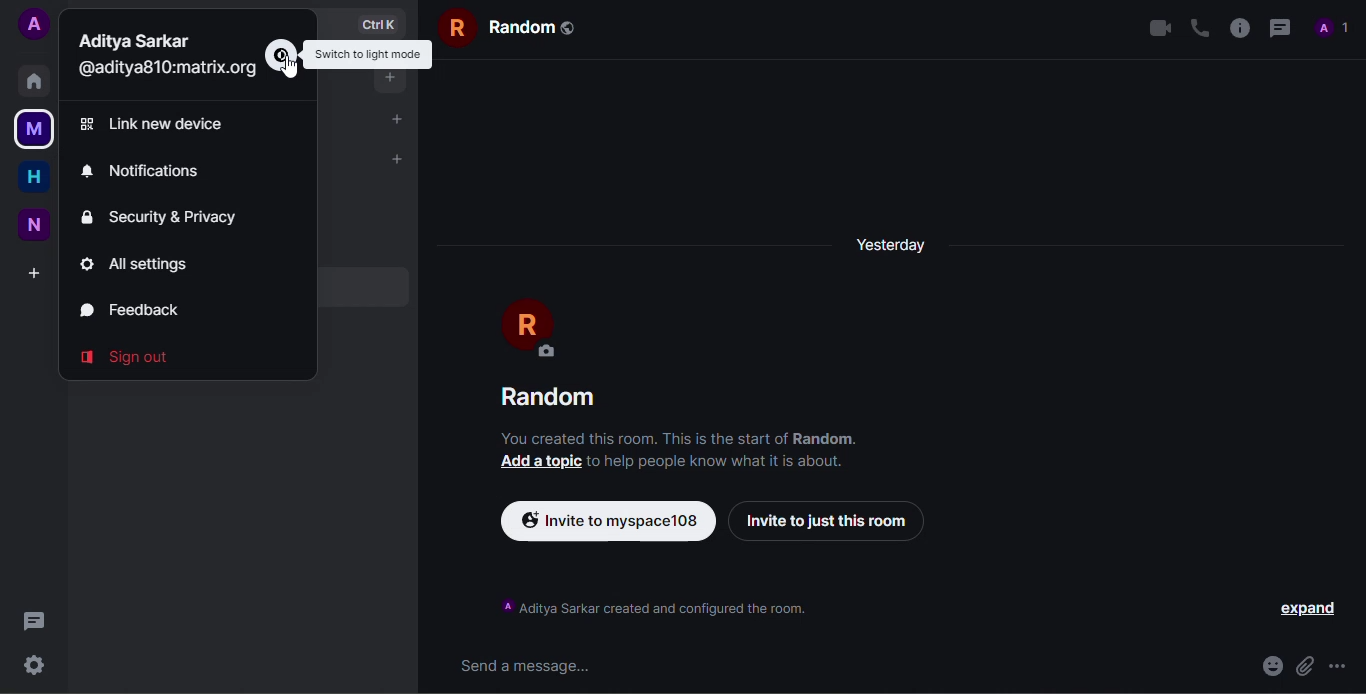  Describe the element at coordinates (396, 118) in the screenshot. I see `add` at that location.